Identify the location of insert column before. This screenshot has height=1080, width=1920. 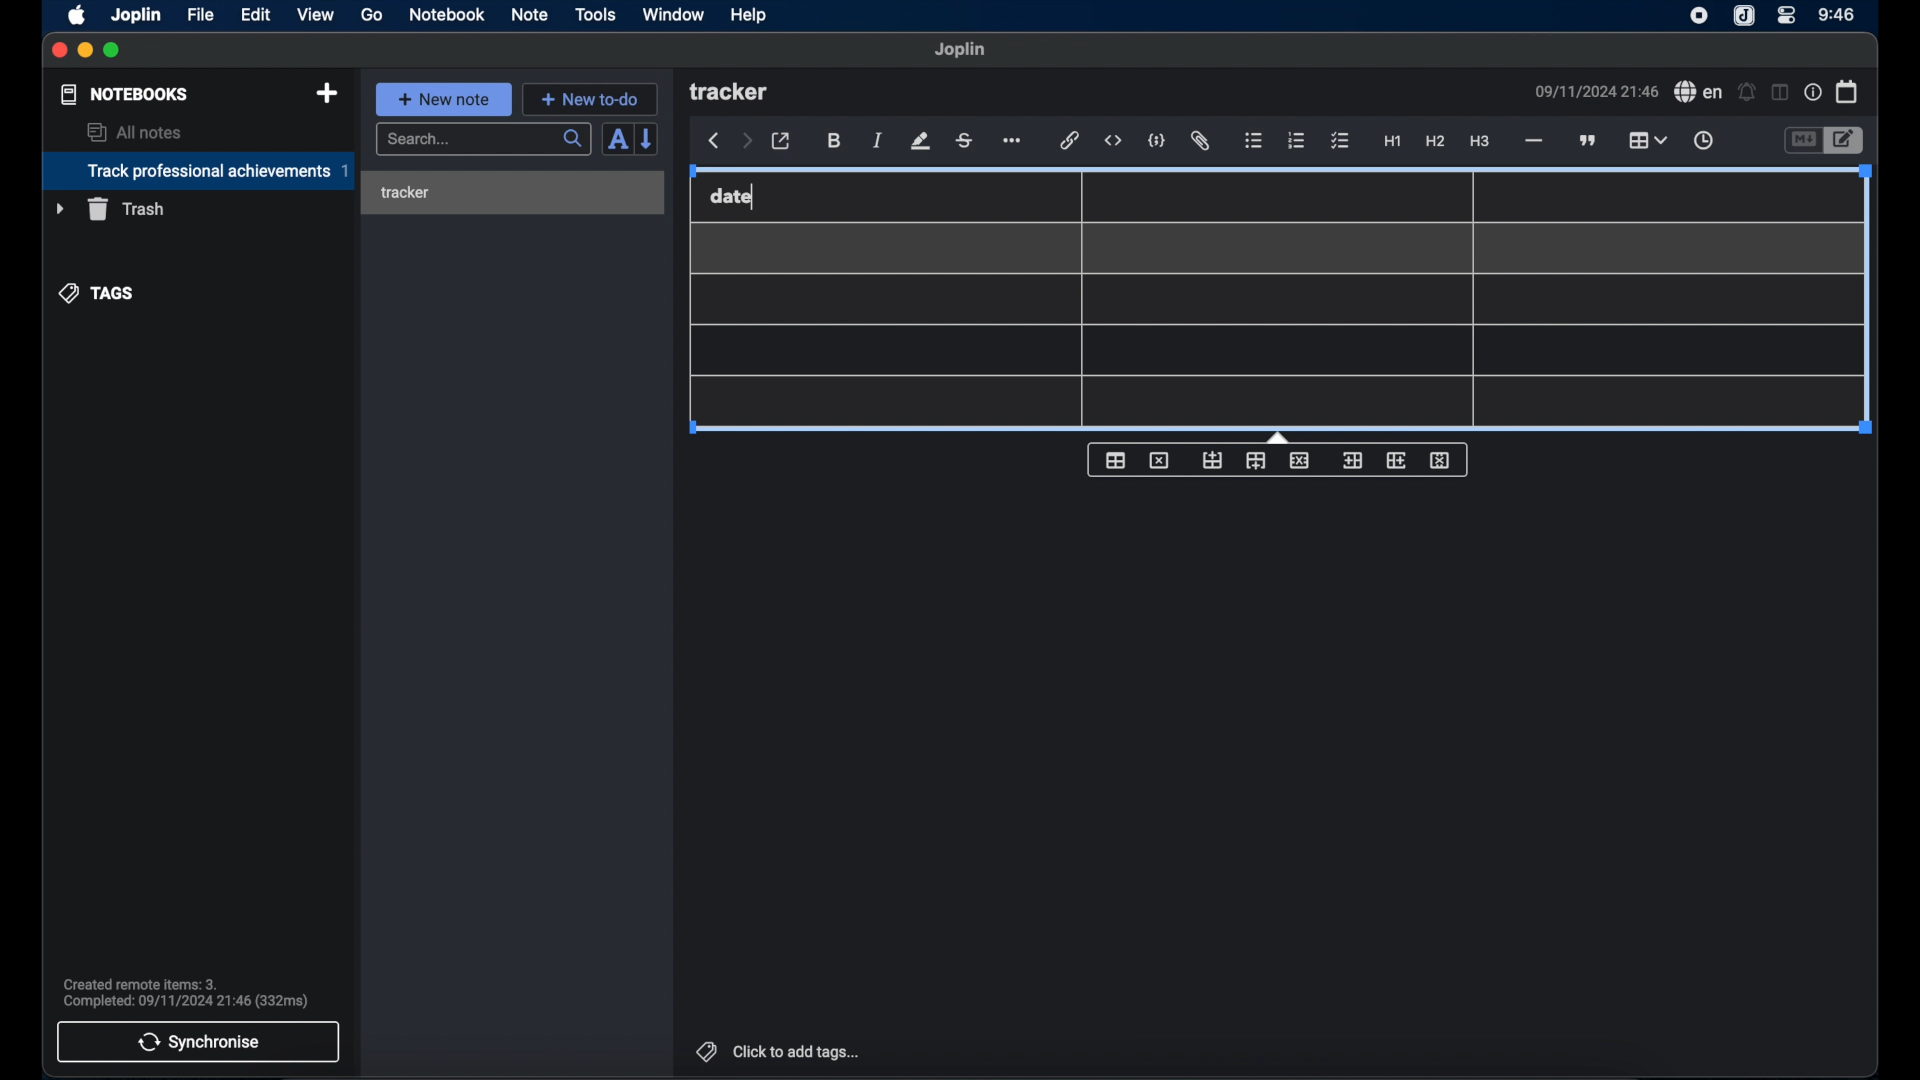
(1351, 460).